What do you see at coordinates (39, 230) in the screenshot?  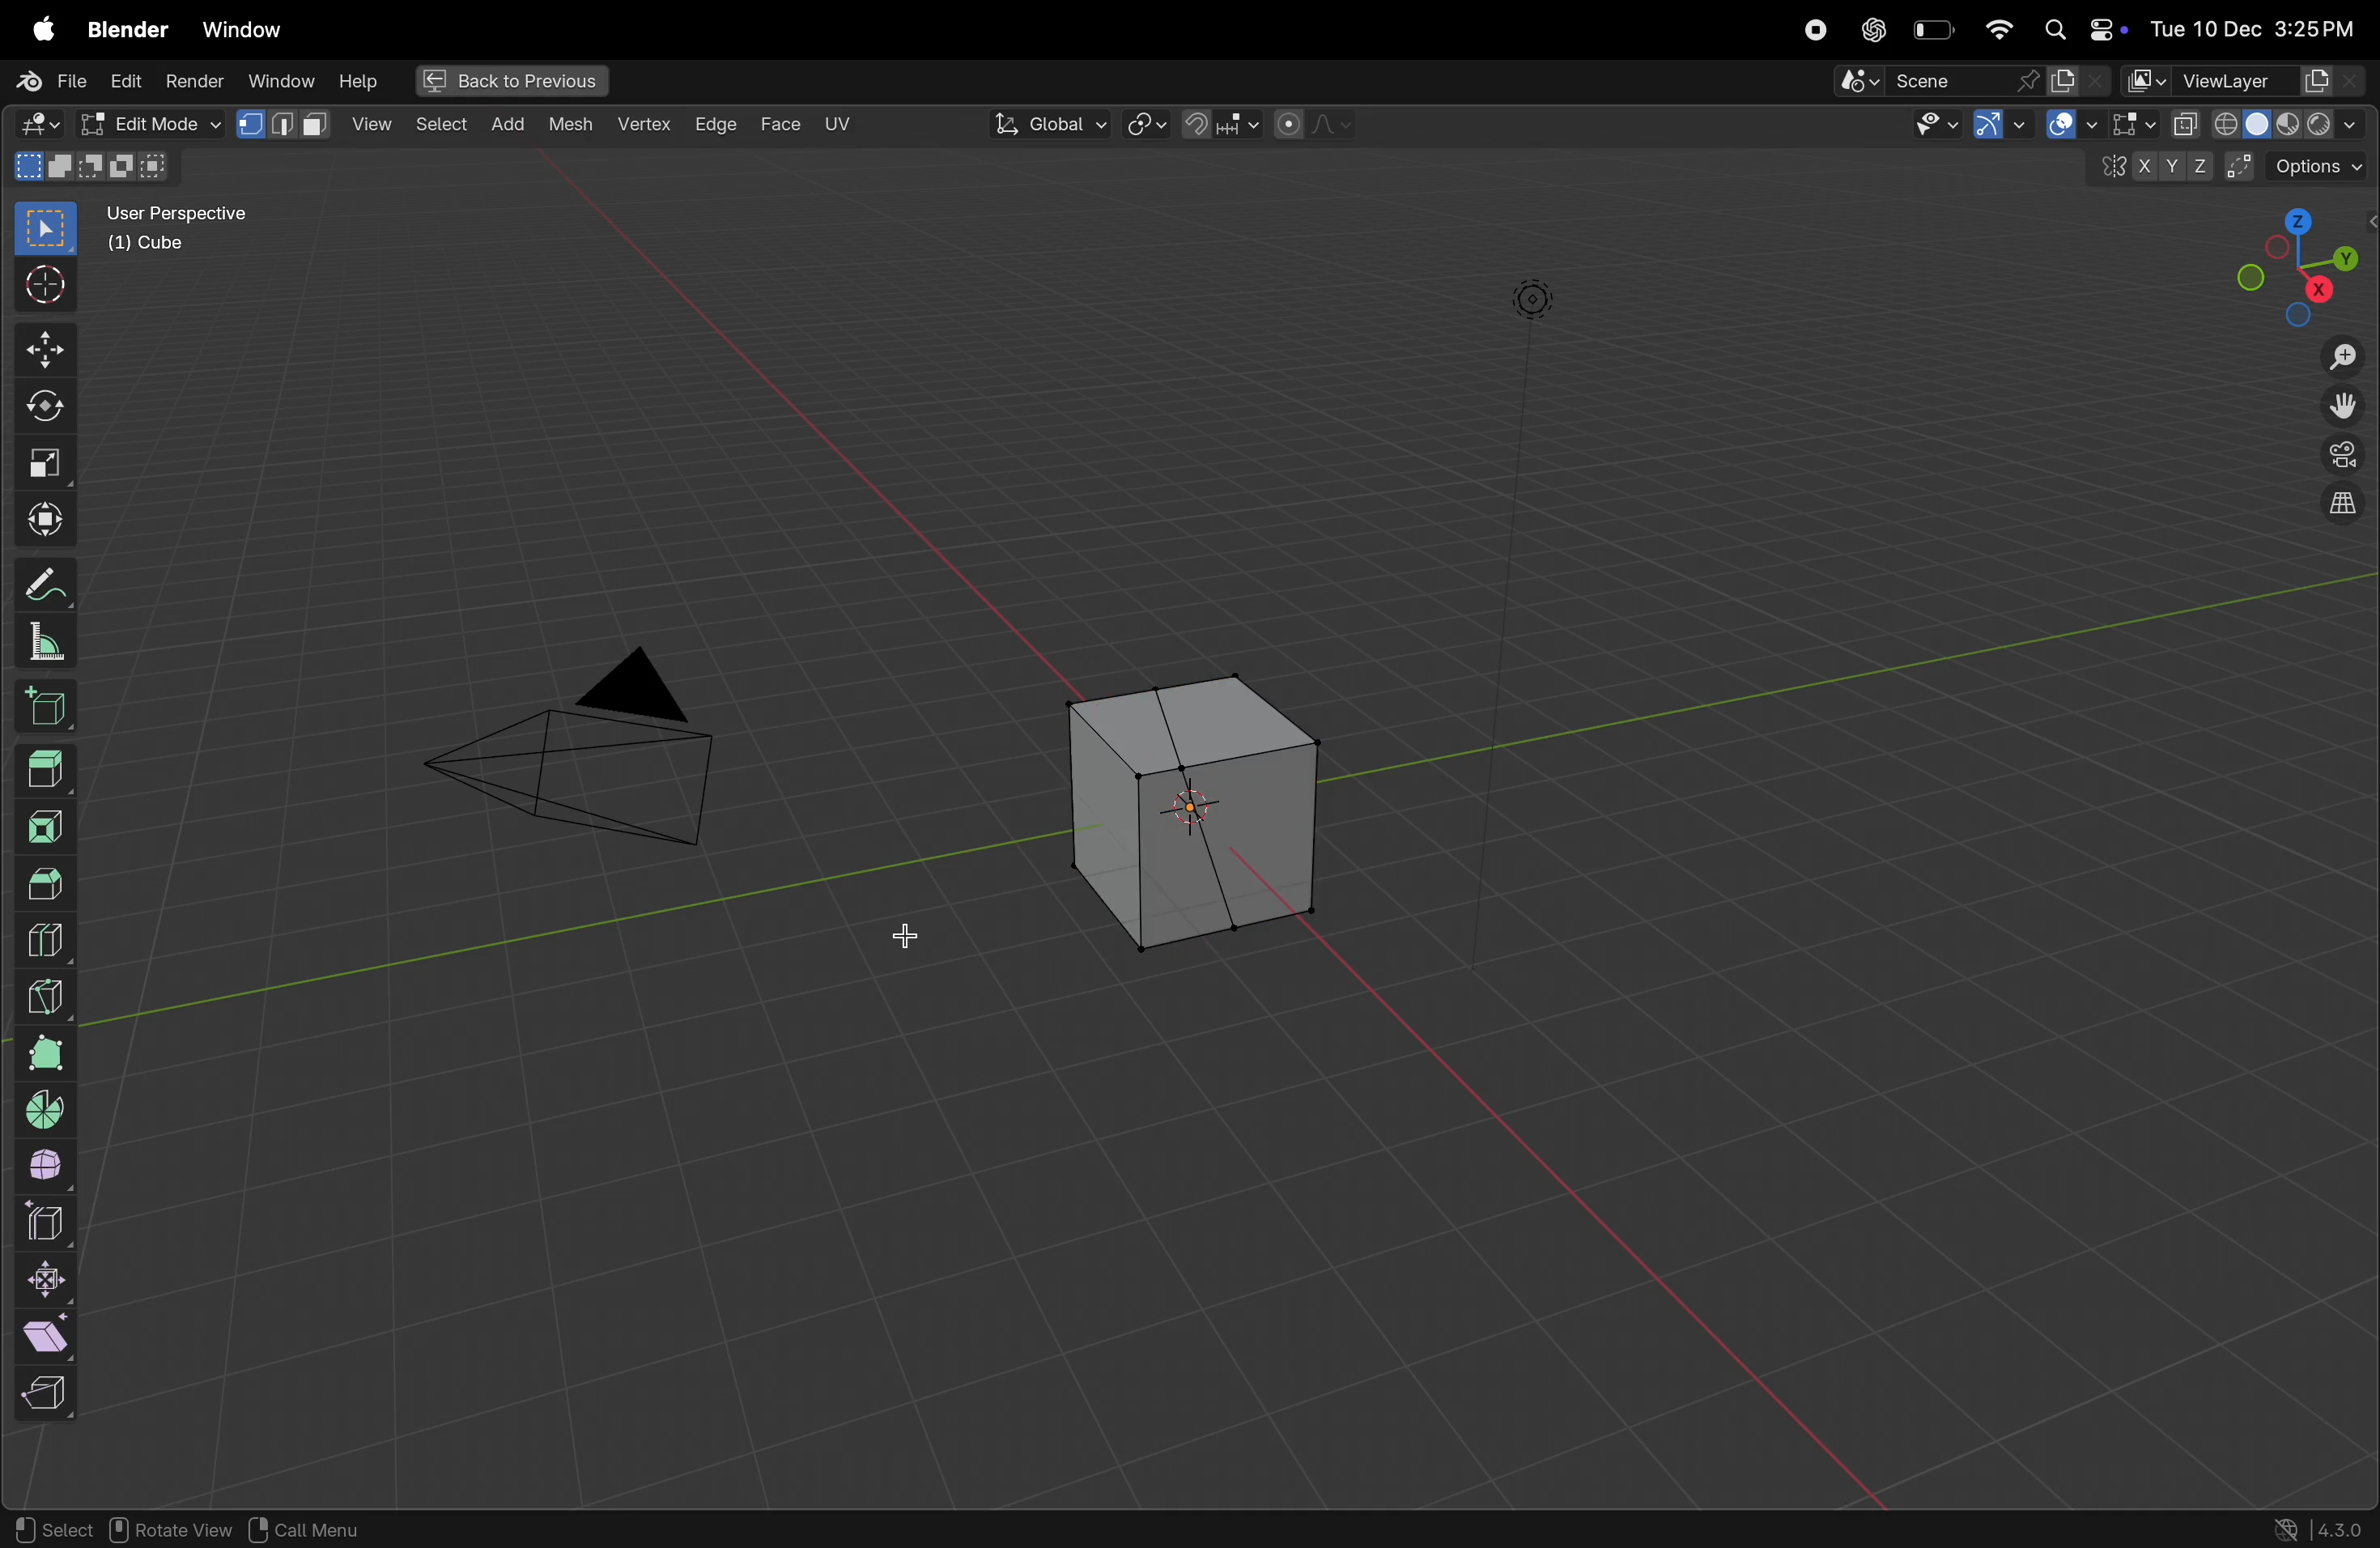 I see `select` at bounding box center [39, 230].